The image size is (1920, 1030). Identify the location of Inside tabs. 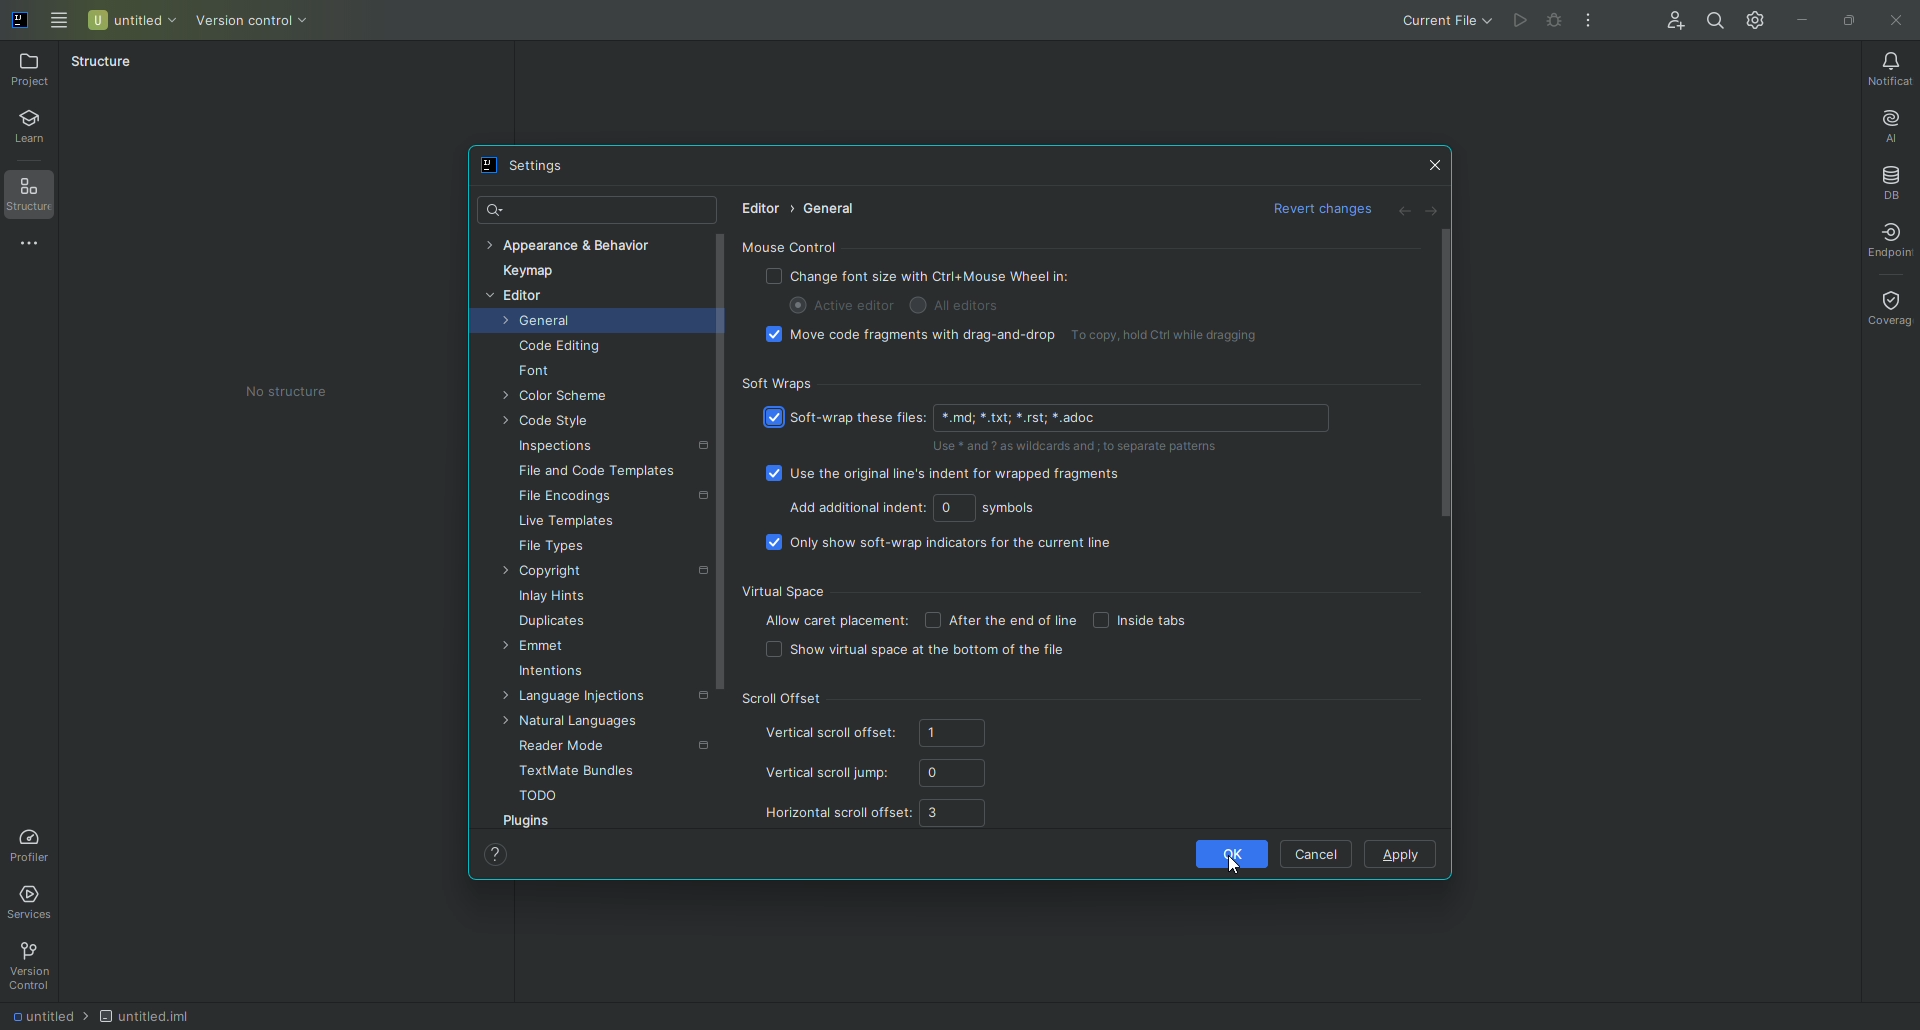
(1149, 618).